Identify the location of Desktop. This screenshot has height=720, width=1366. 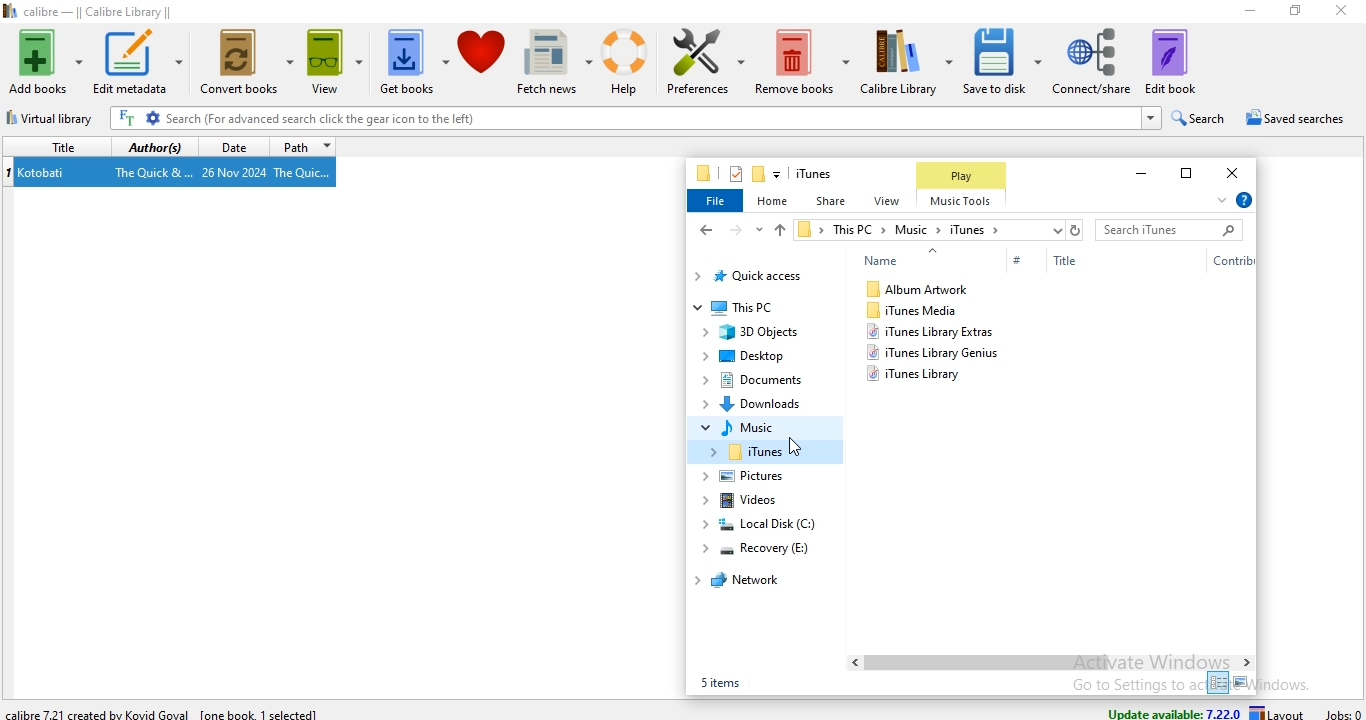
(753, 359).